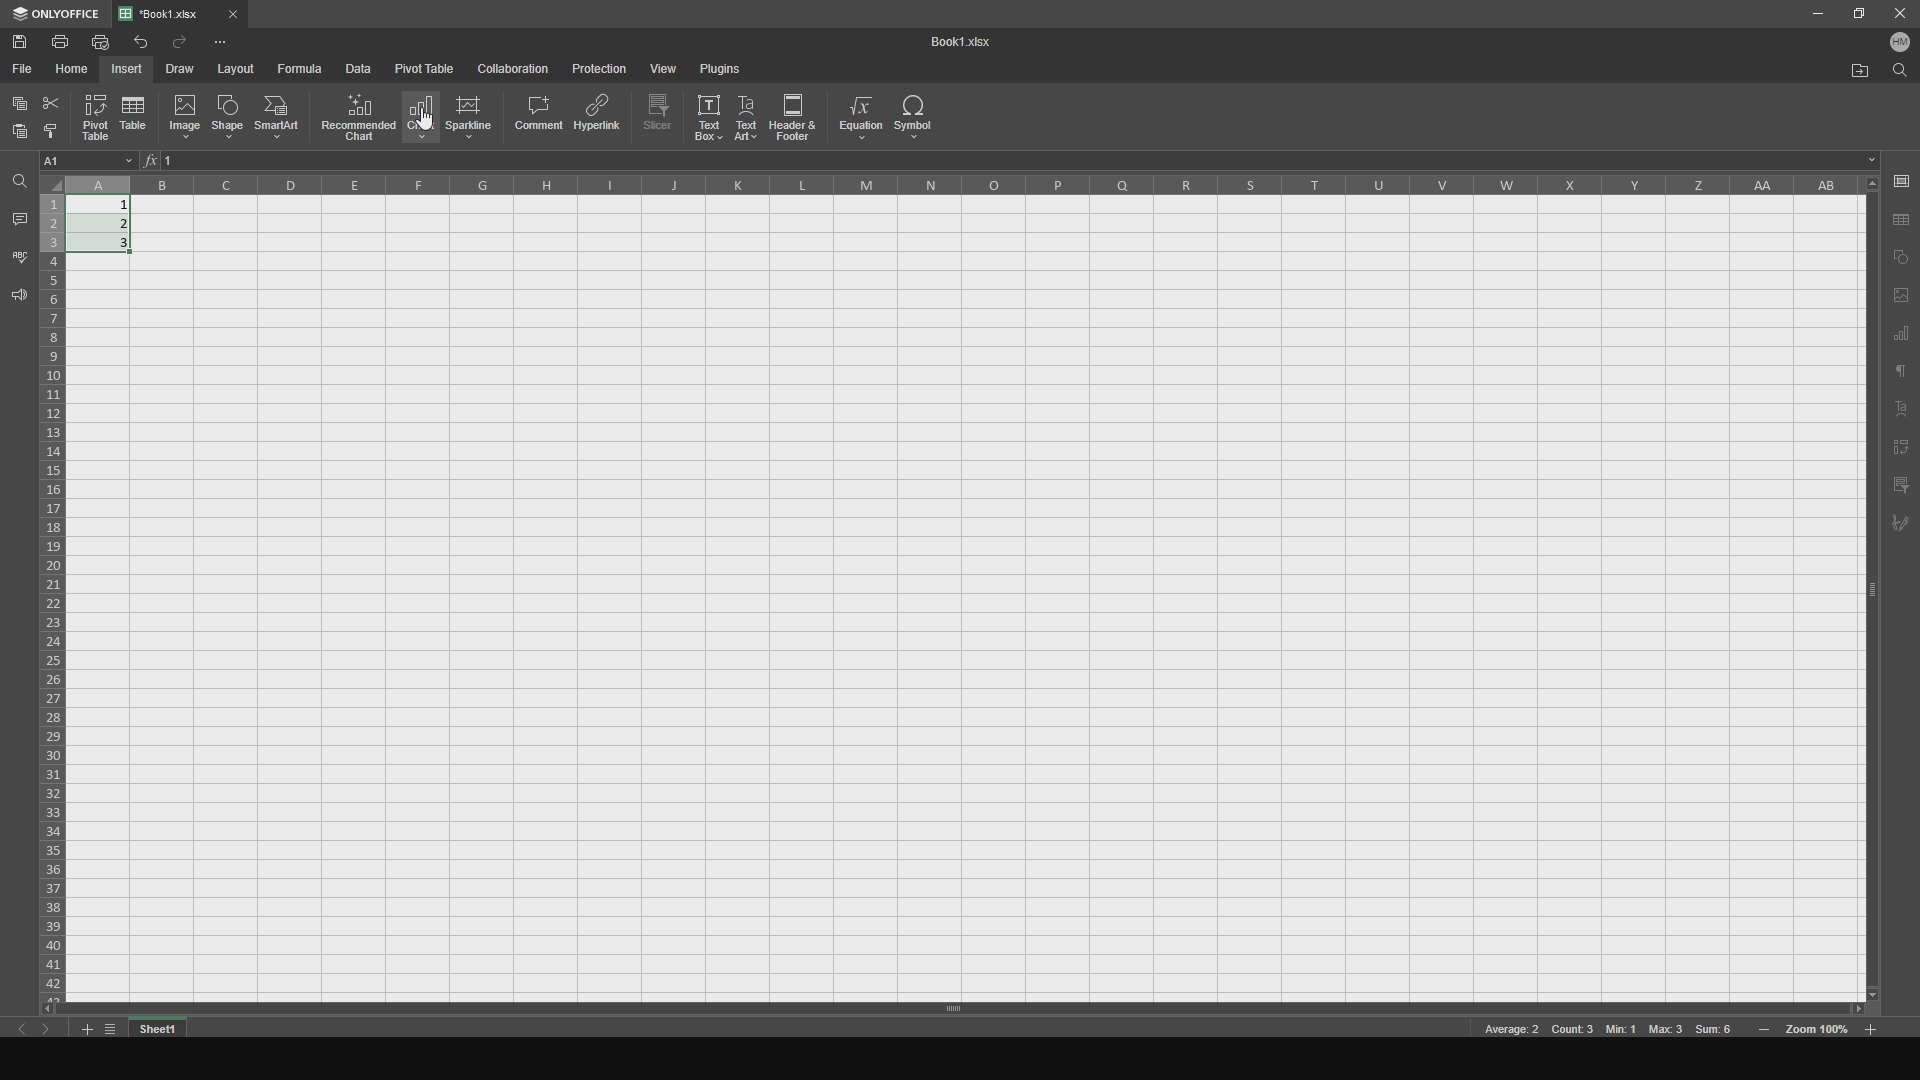 This screenshot has width=1920, height=1080. What do you see at coordinates (65, 42) in the screenshot?
I see `print` at bounding box center [65, 42].